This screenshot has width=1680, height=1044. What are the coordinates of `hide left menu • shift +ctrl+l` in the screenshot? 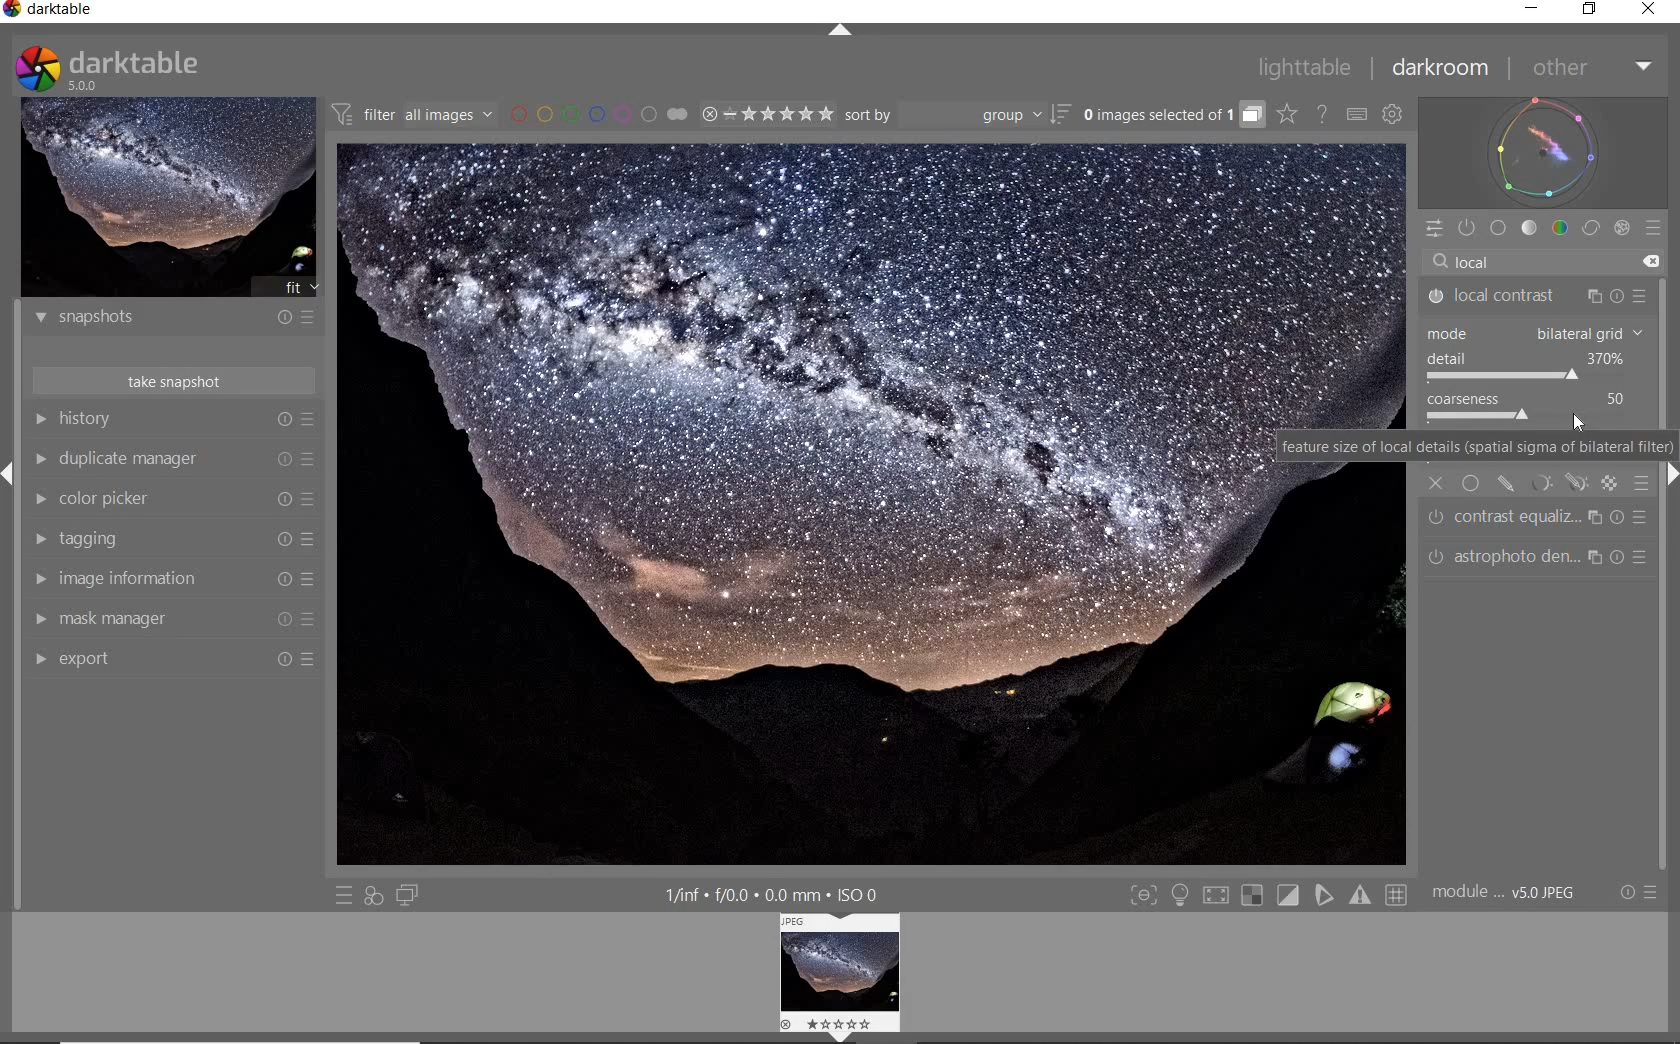 It's located at (10, 472).